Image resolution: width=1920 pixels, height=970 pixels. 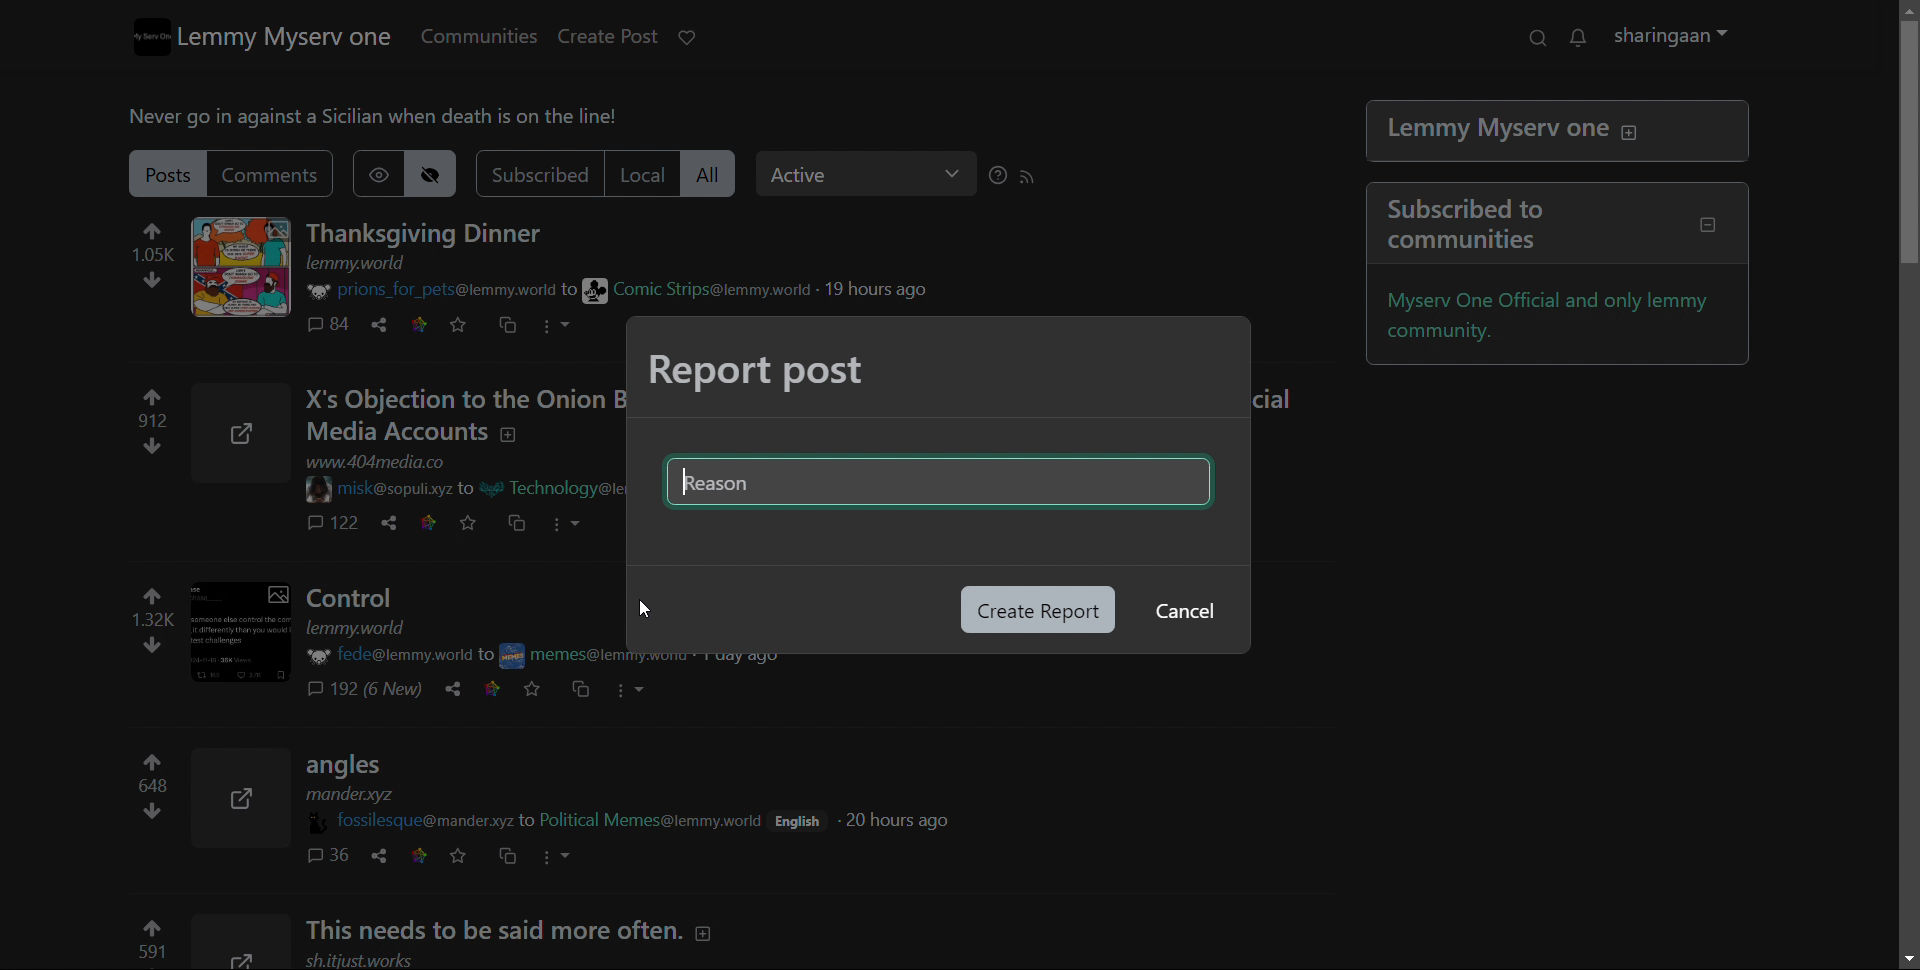 I want to click on Post on "This needs to be said more often.", so click(x=536, y=930).